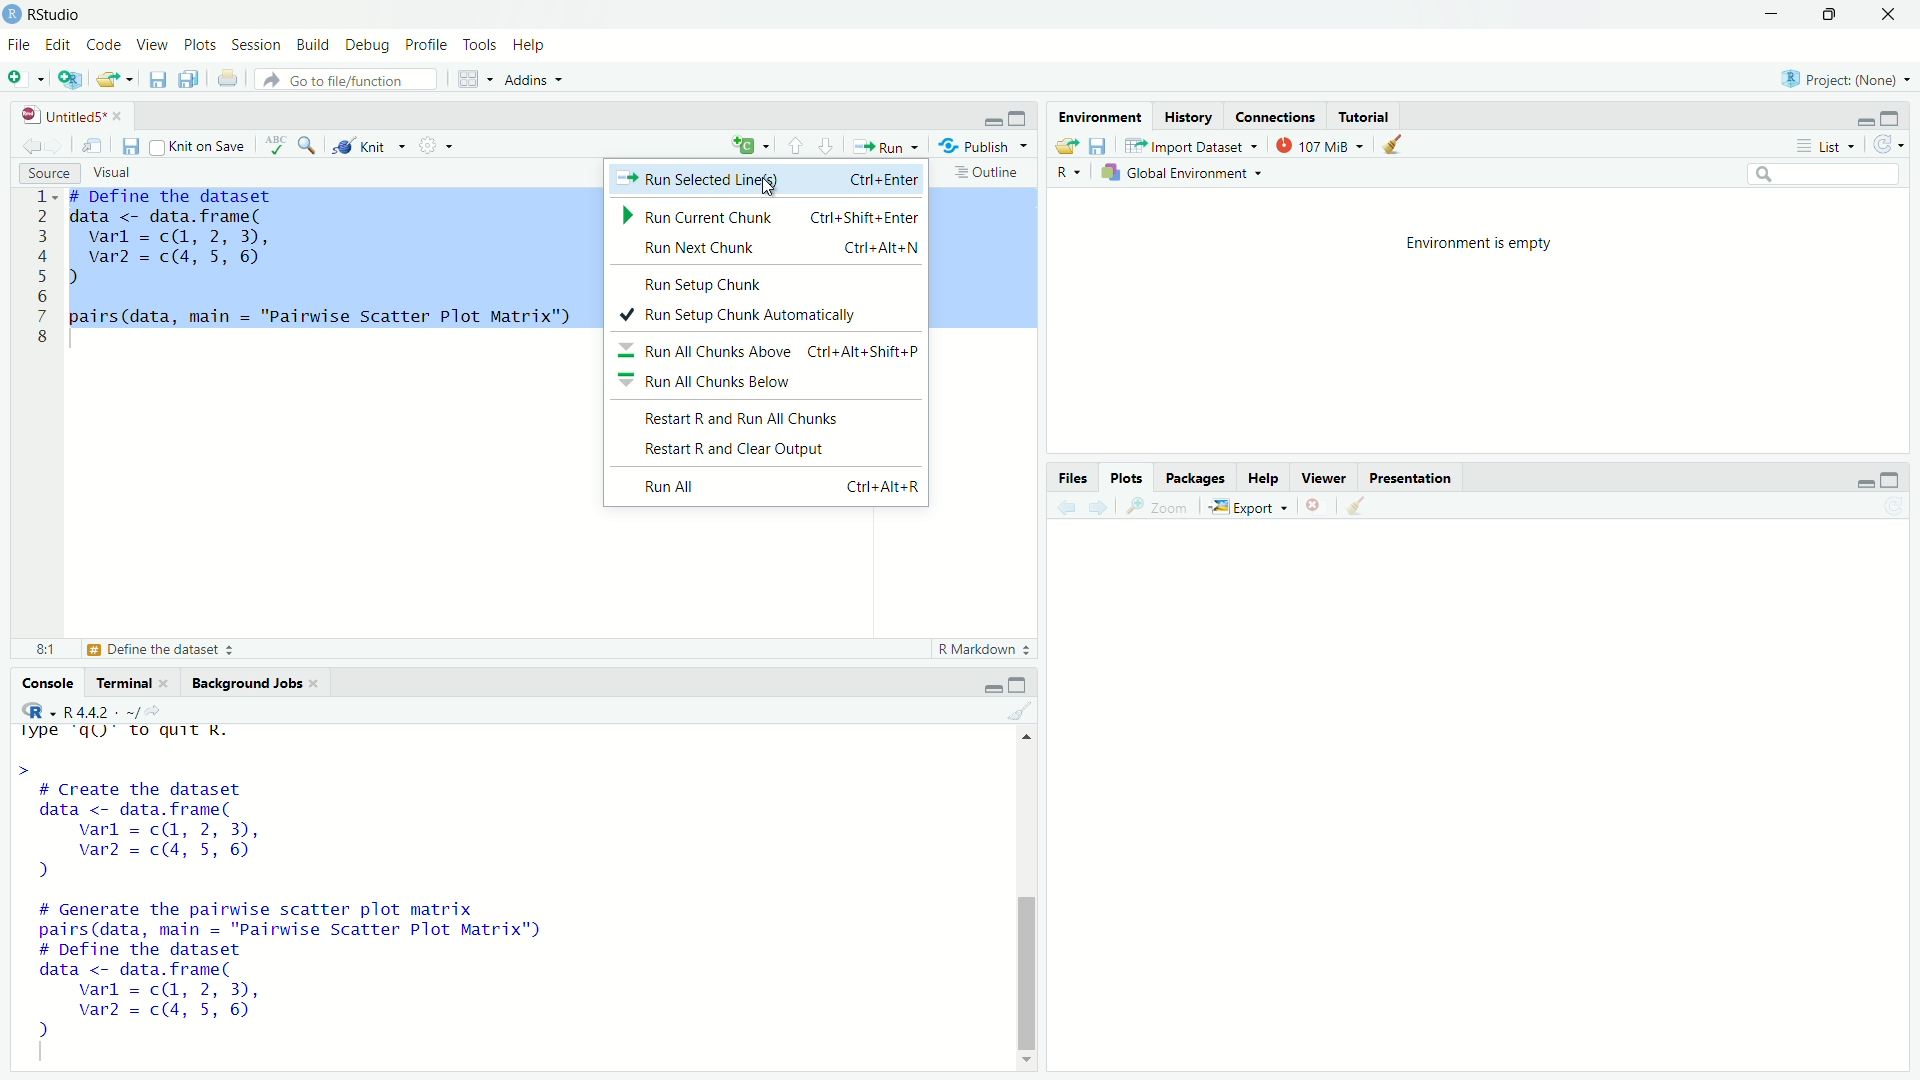 Image resolution: width=1920 pixels, height=1080 pixels. I want to click on Minimize, so click(1866, 122).